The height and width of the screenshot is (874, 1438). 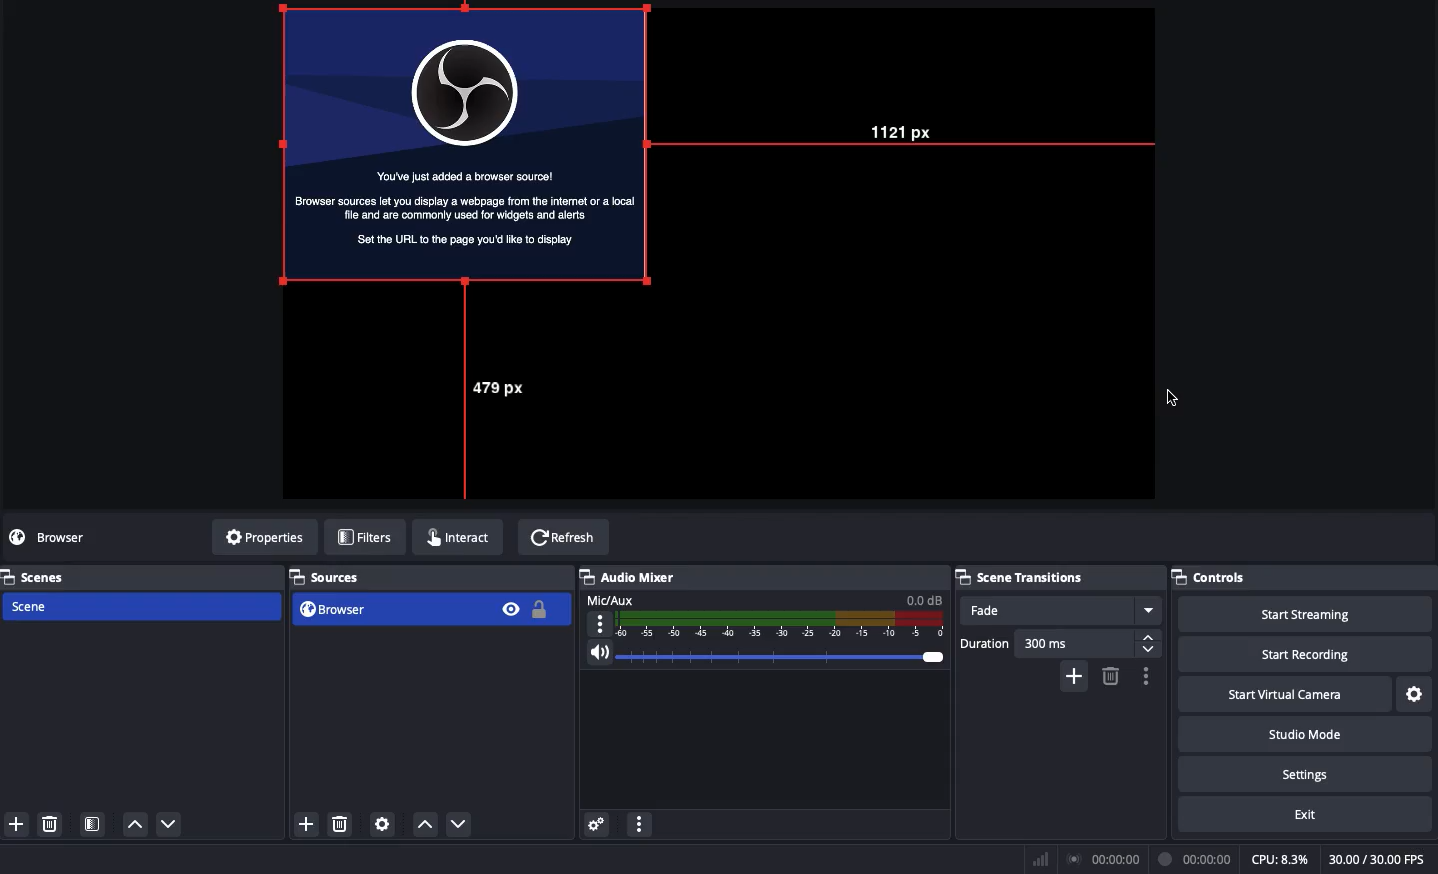 I want to click on Exit, so click(x=1304, y=815).